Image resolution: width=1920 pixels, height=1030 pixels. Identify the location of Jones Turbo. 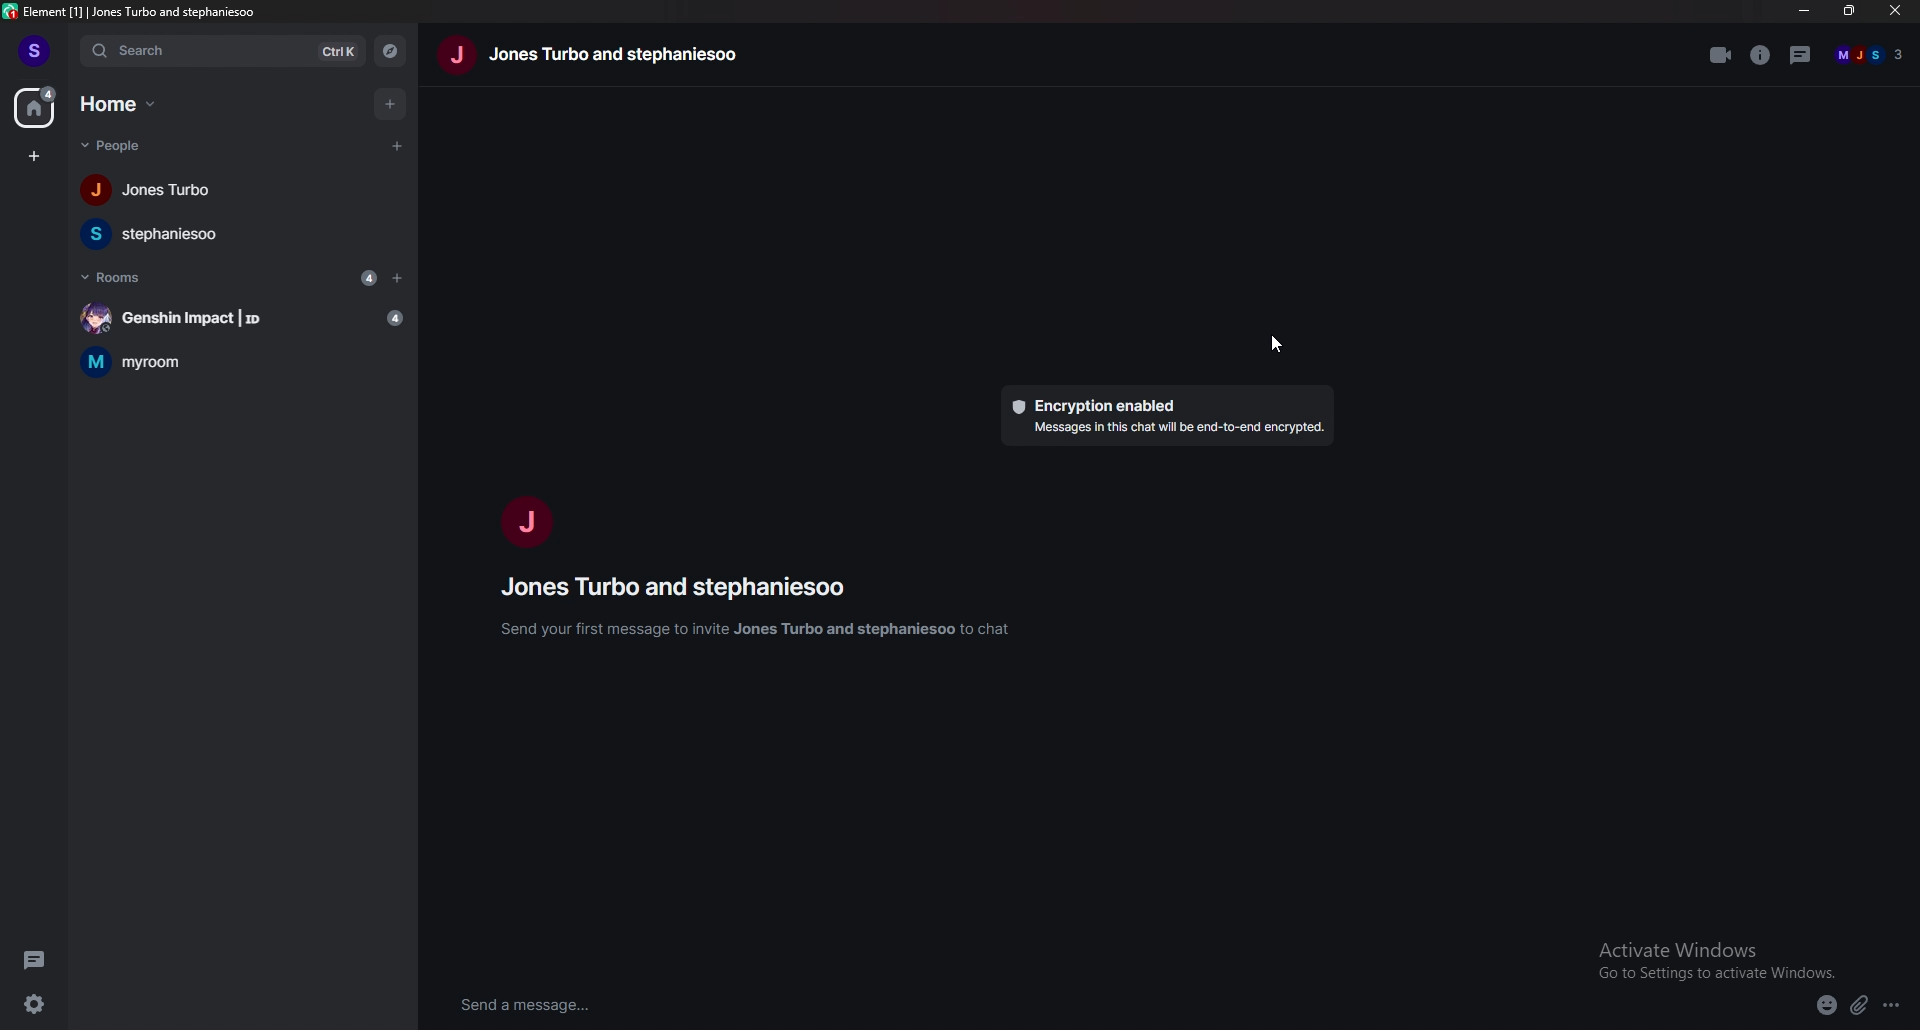
(147, 193).